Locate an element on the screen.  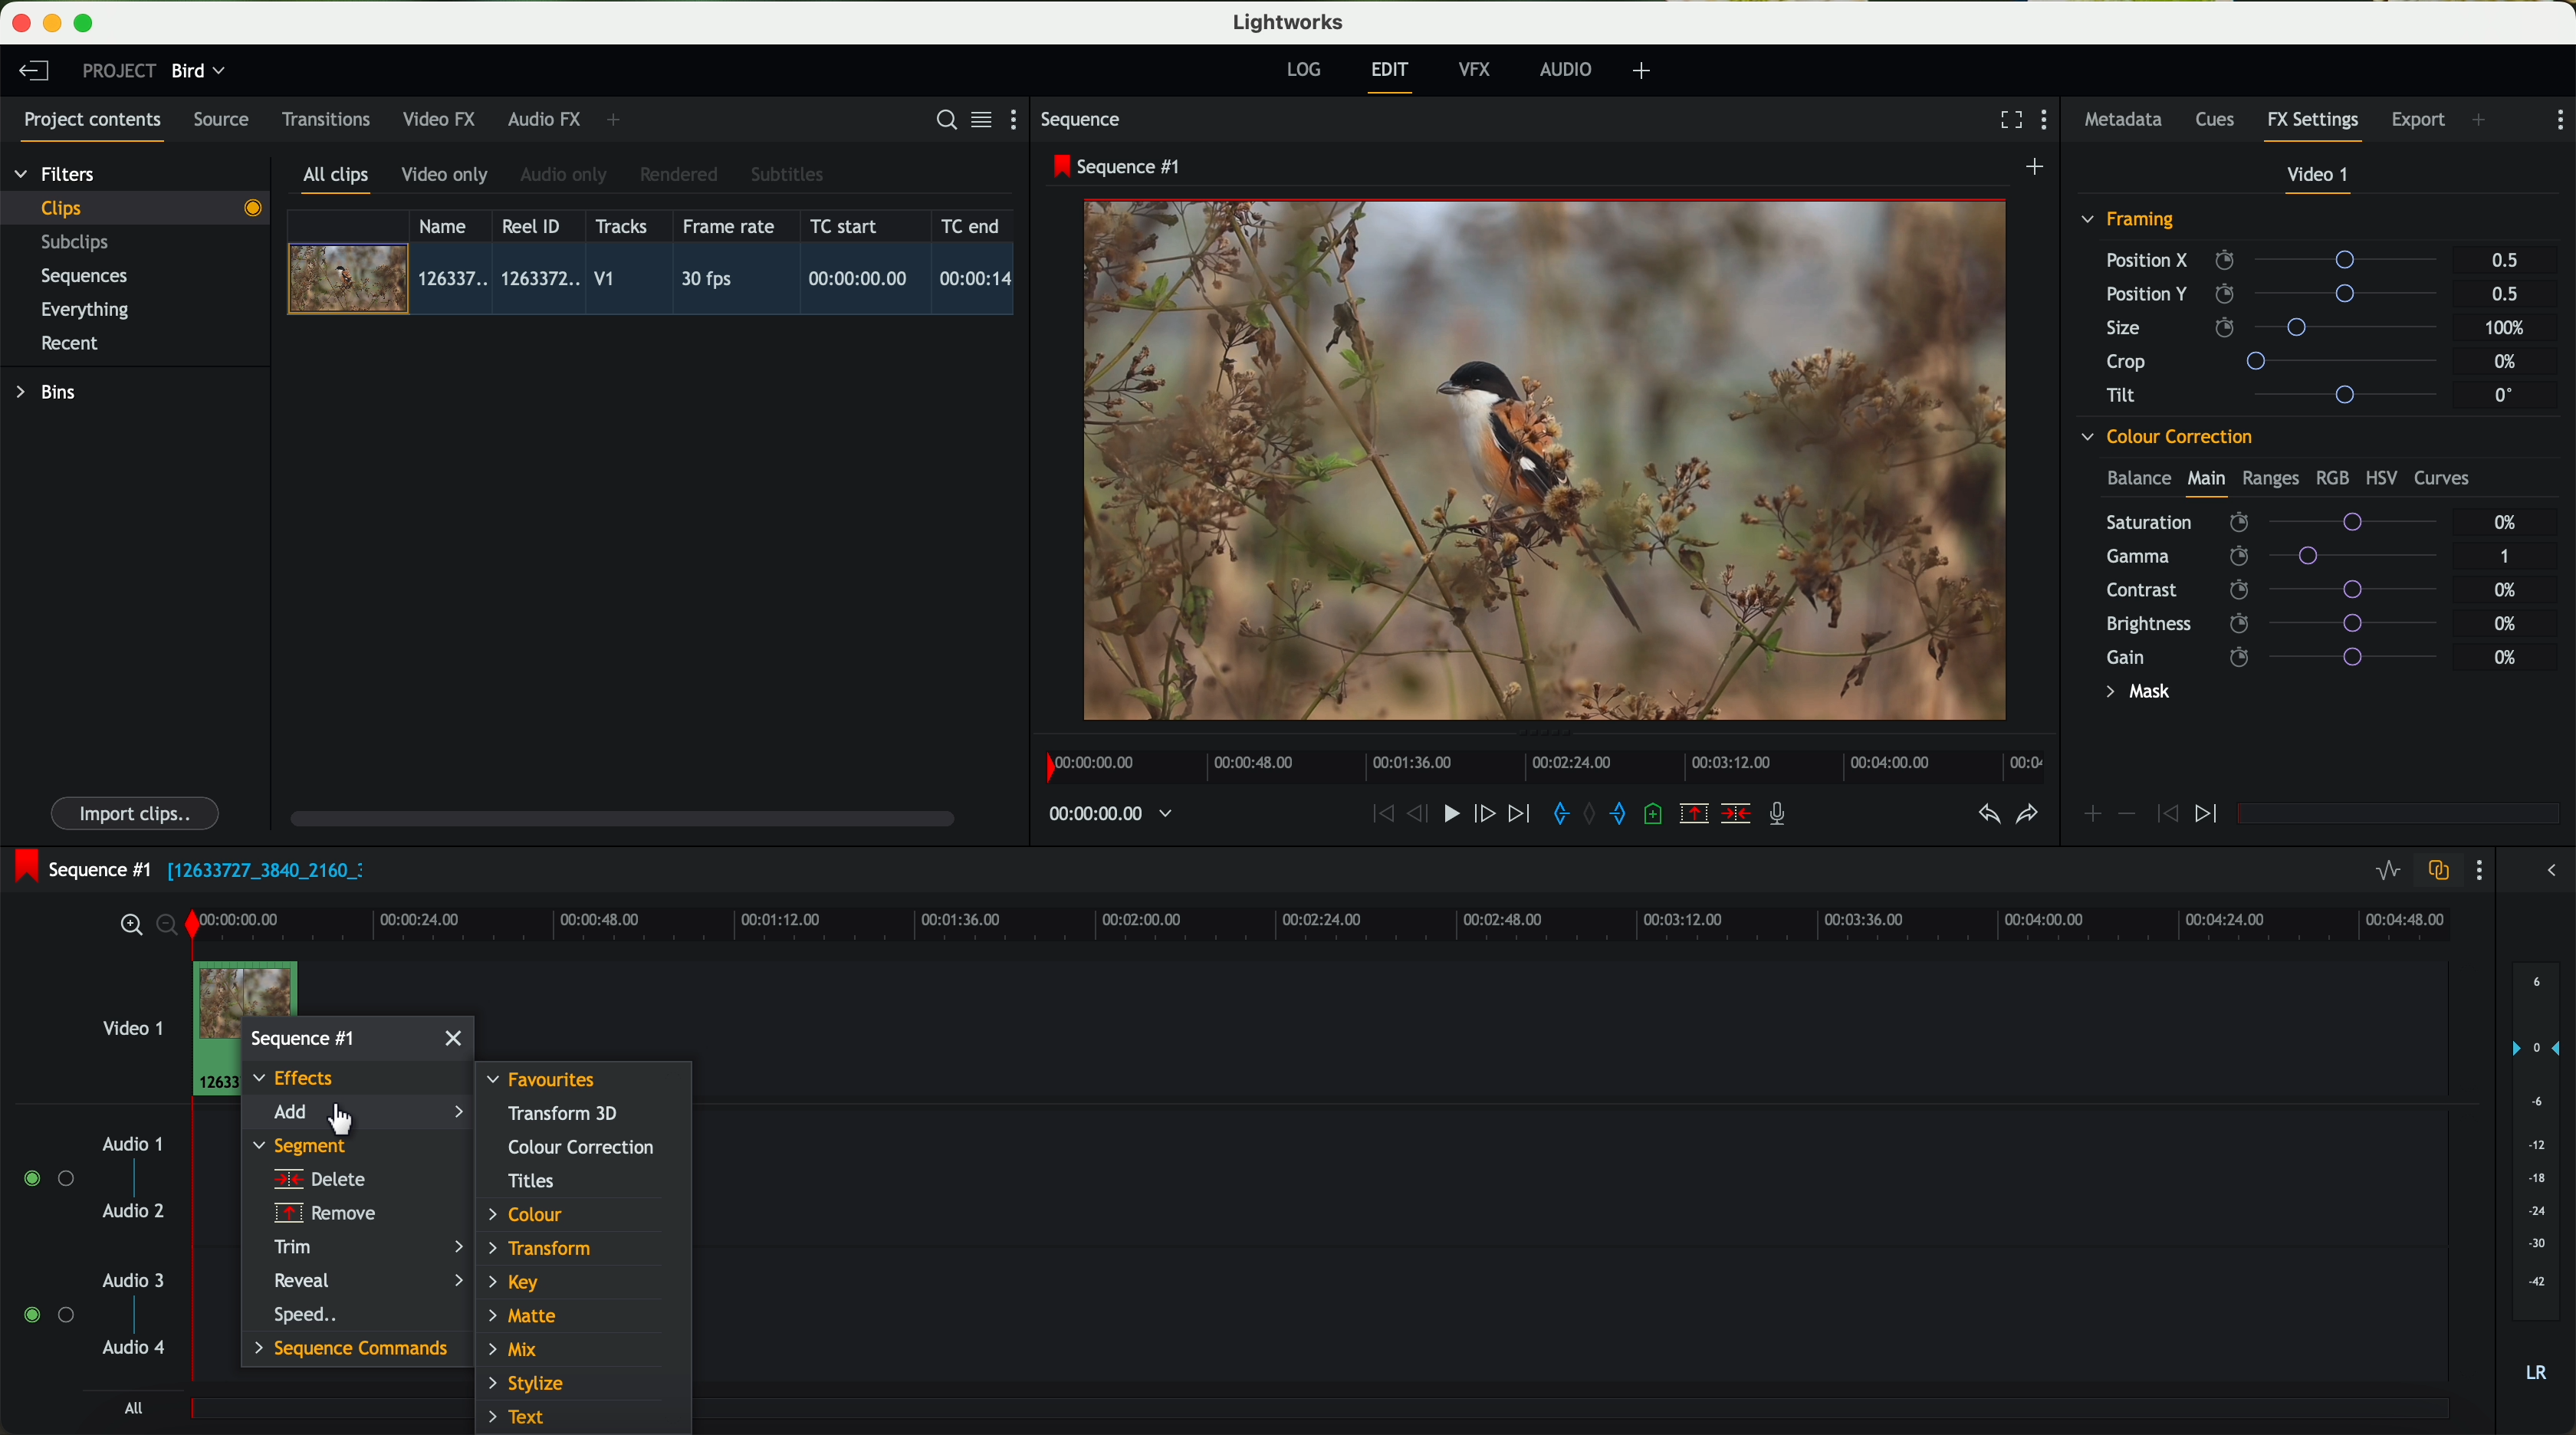
click on add is located at coordinates (369, 1115).